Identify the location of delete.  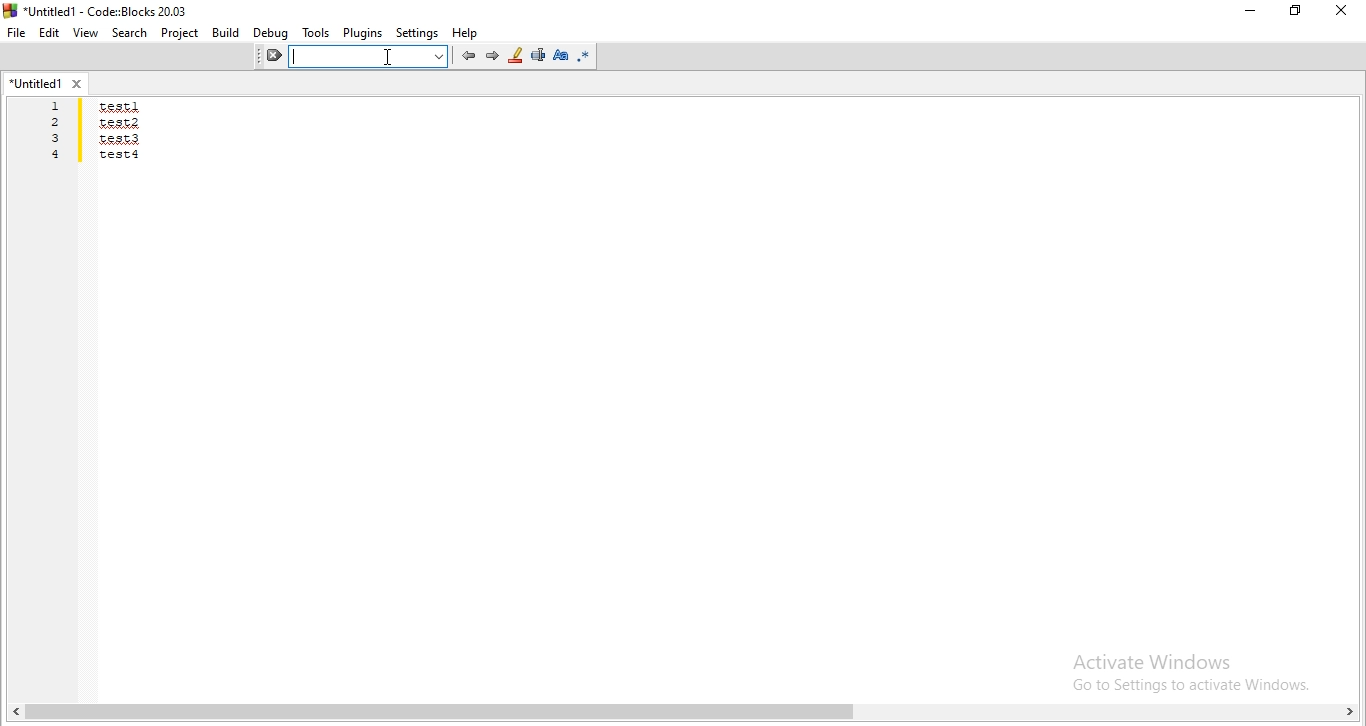
(270, 57).